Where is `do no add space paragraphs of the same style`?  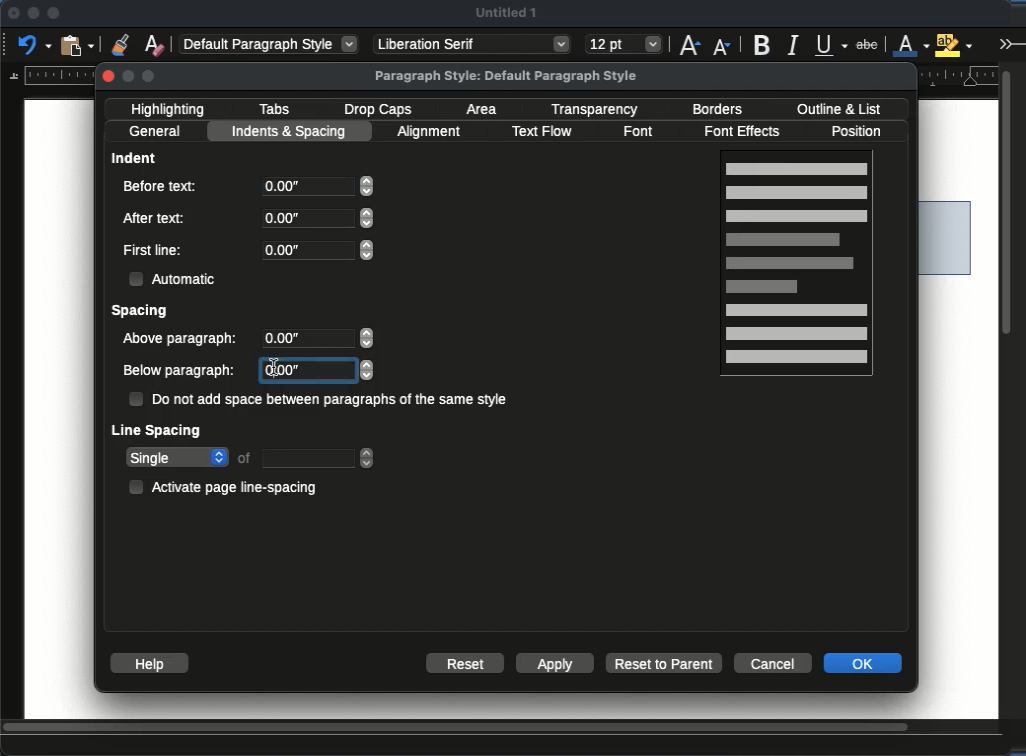 do no add space paragraphs of the same style is located at coordinates (319, 400).